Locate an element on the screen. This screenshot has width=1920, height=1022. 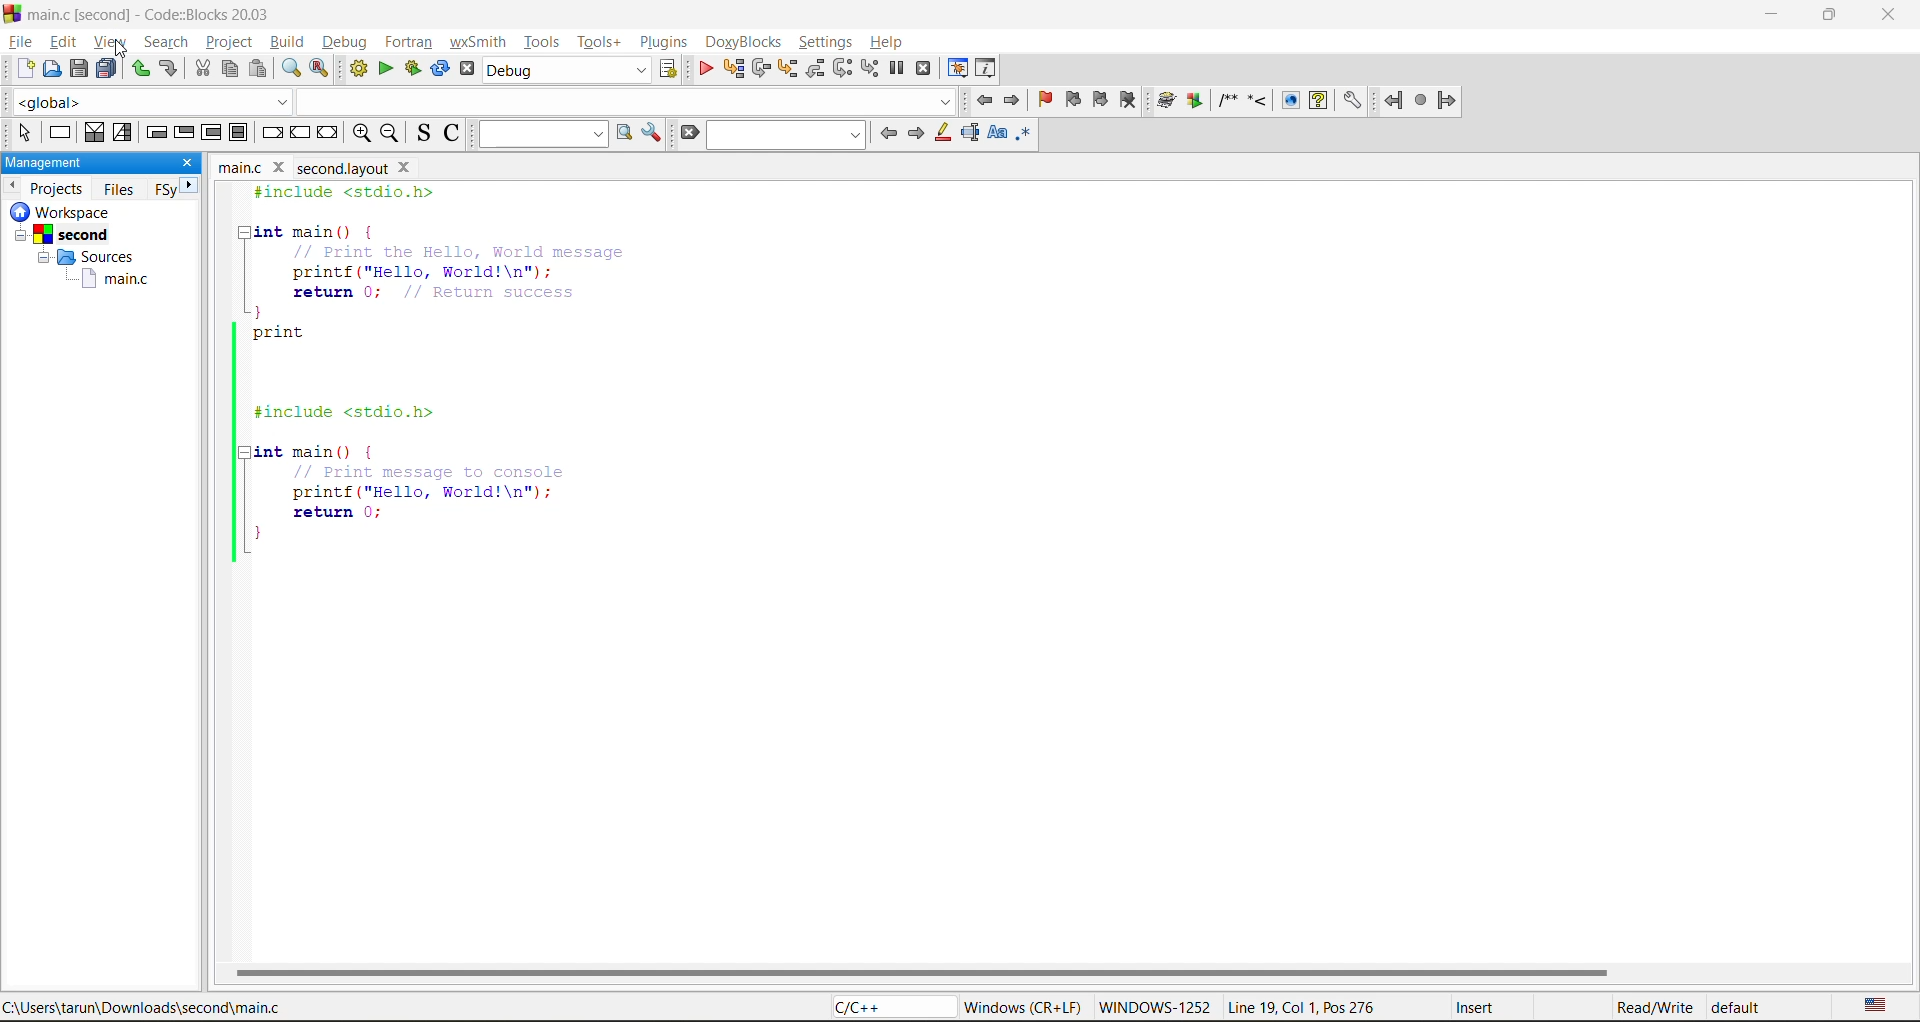
files is located at coordinates (121, 188).